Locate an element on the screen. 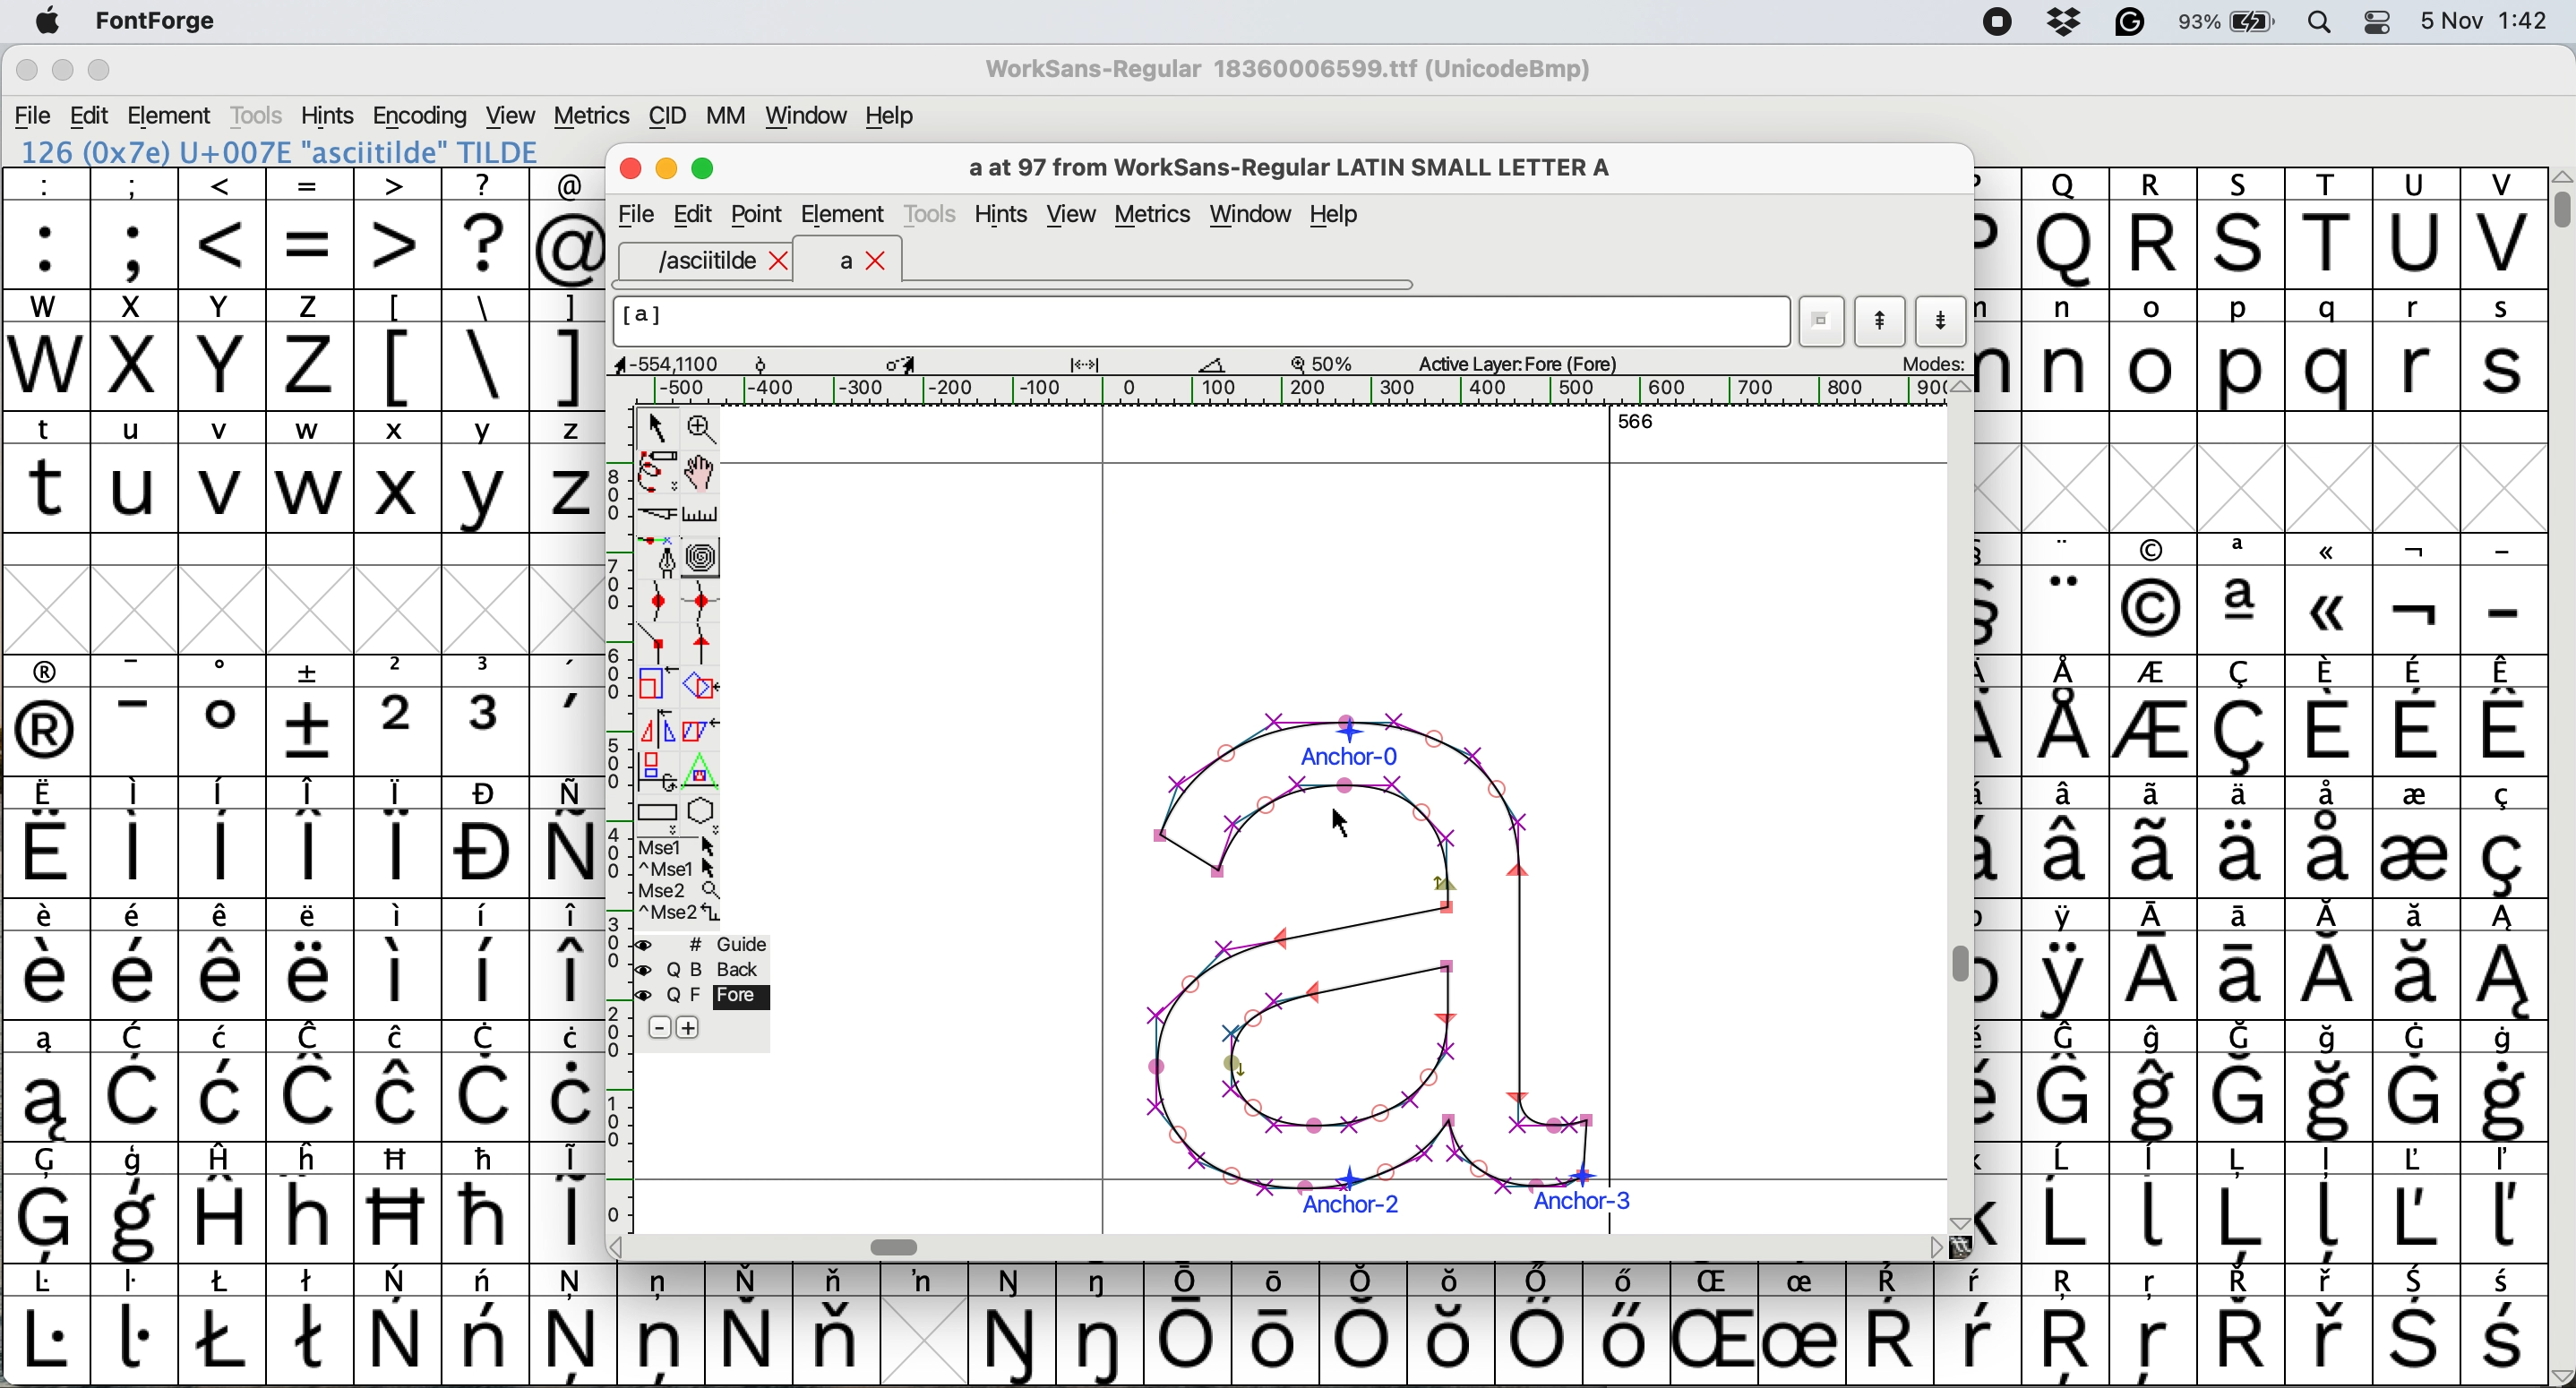 The width and height of the screenshot is (2576, 1388). symbol is located at coordinates (1189, 1325).